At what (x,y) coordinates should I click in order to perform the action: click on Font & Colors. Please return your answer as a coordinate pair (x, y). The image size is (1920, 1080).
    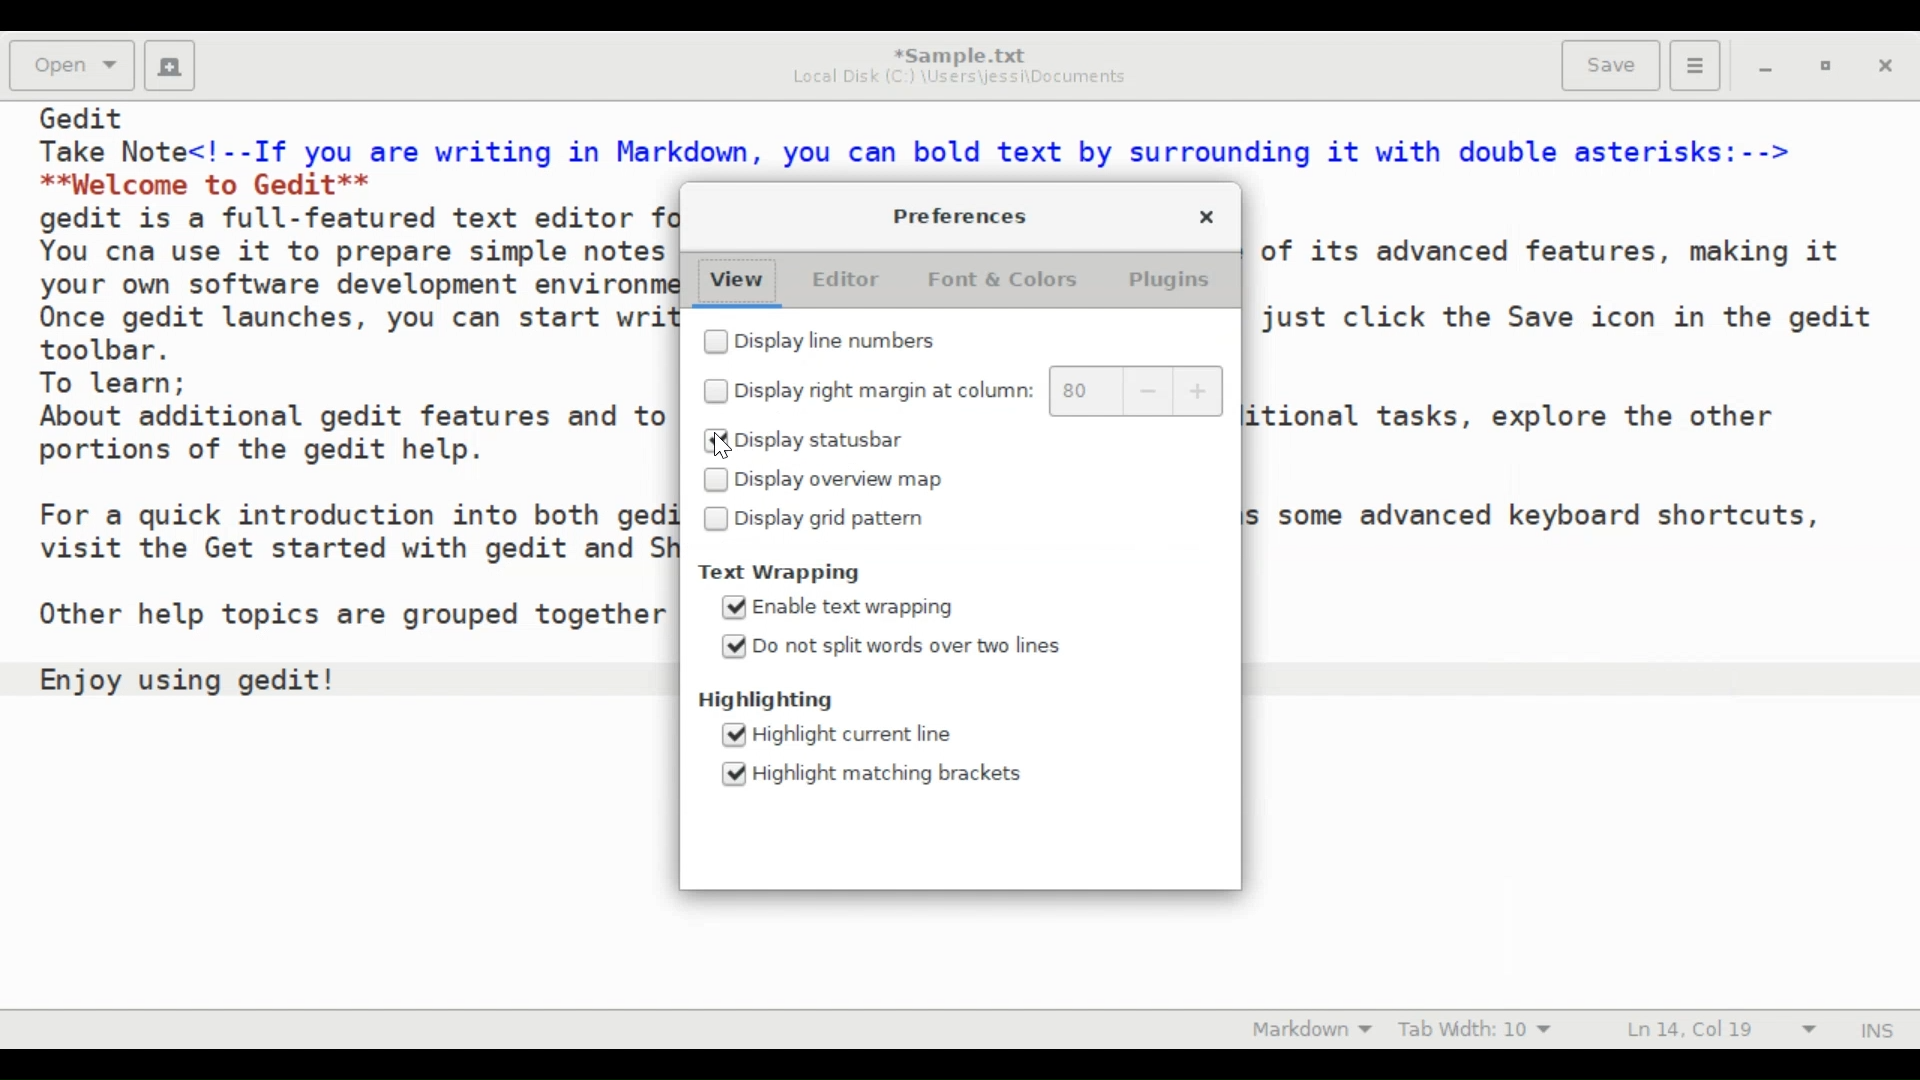
    Looking at the image, I should click on (1005, 278).